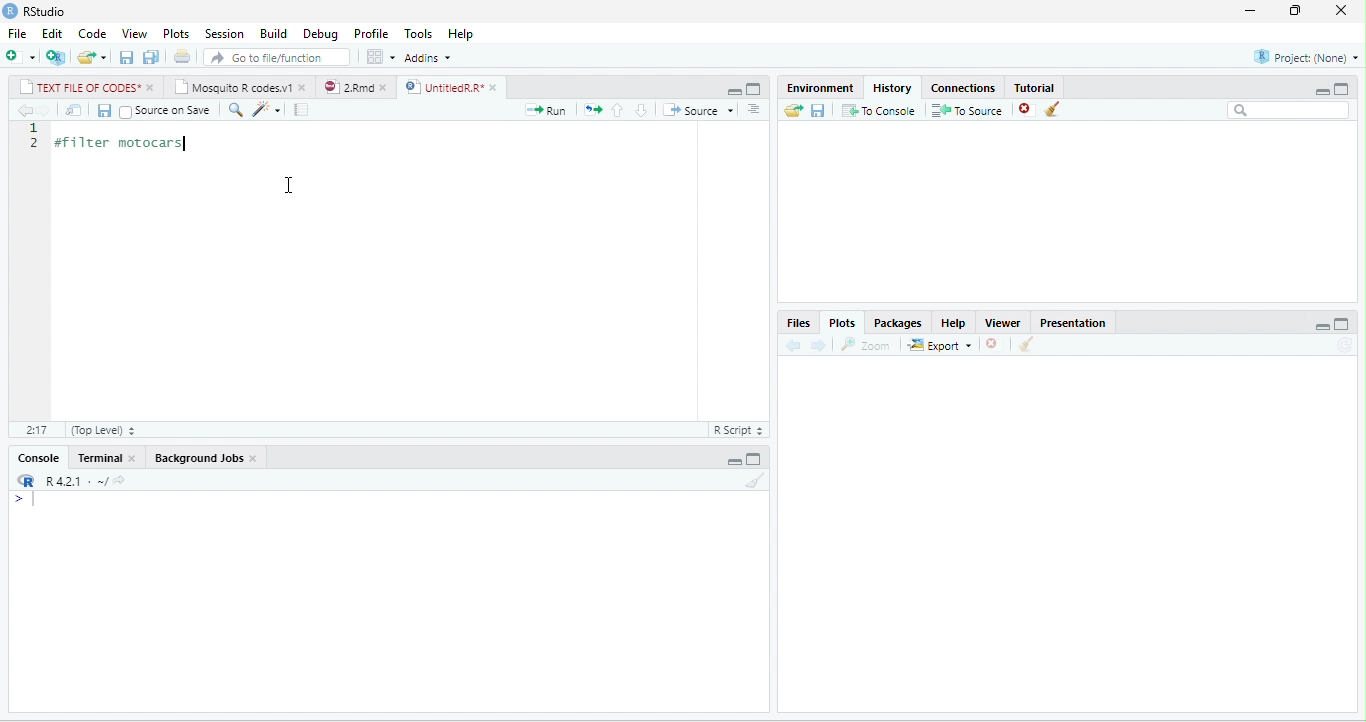  Describe the element at coordinates (965, 110) in the screenshot. I see `To source` at that location.